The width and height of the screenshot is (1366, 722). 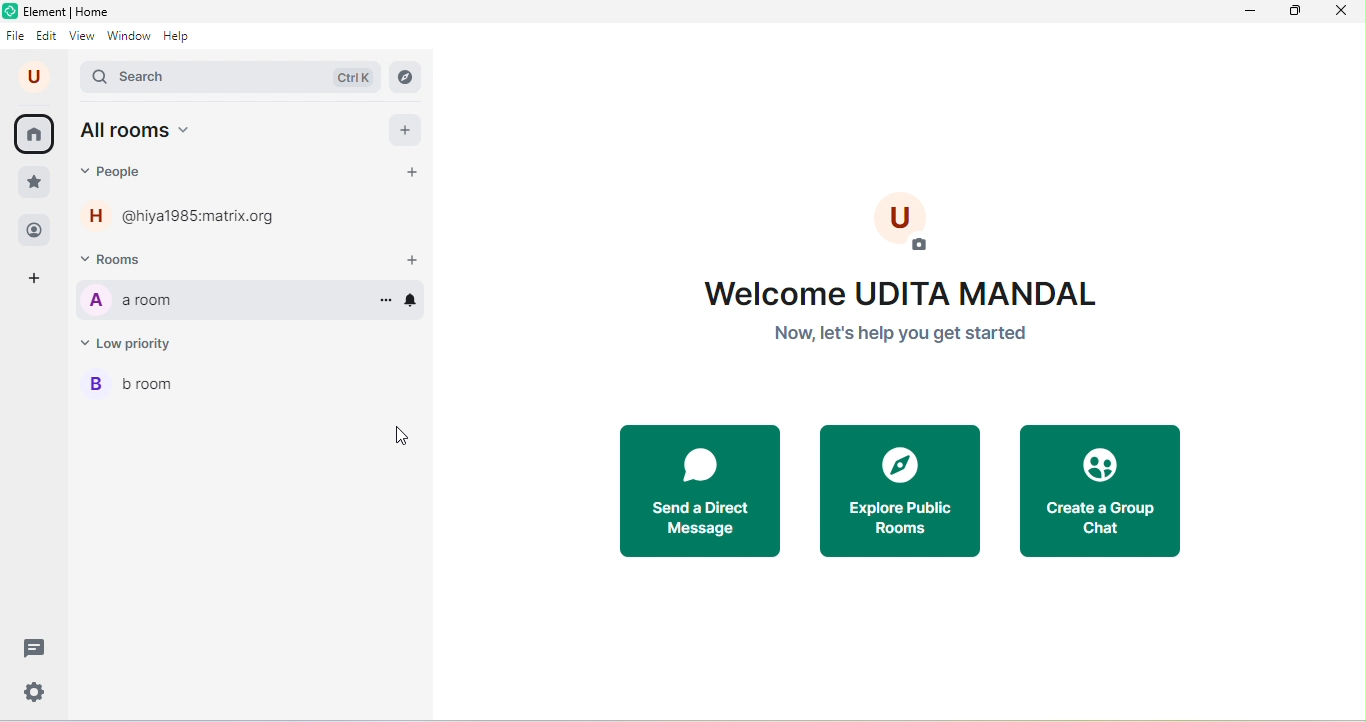 I want to click on element logo, so click(x=10, y=12).